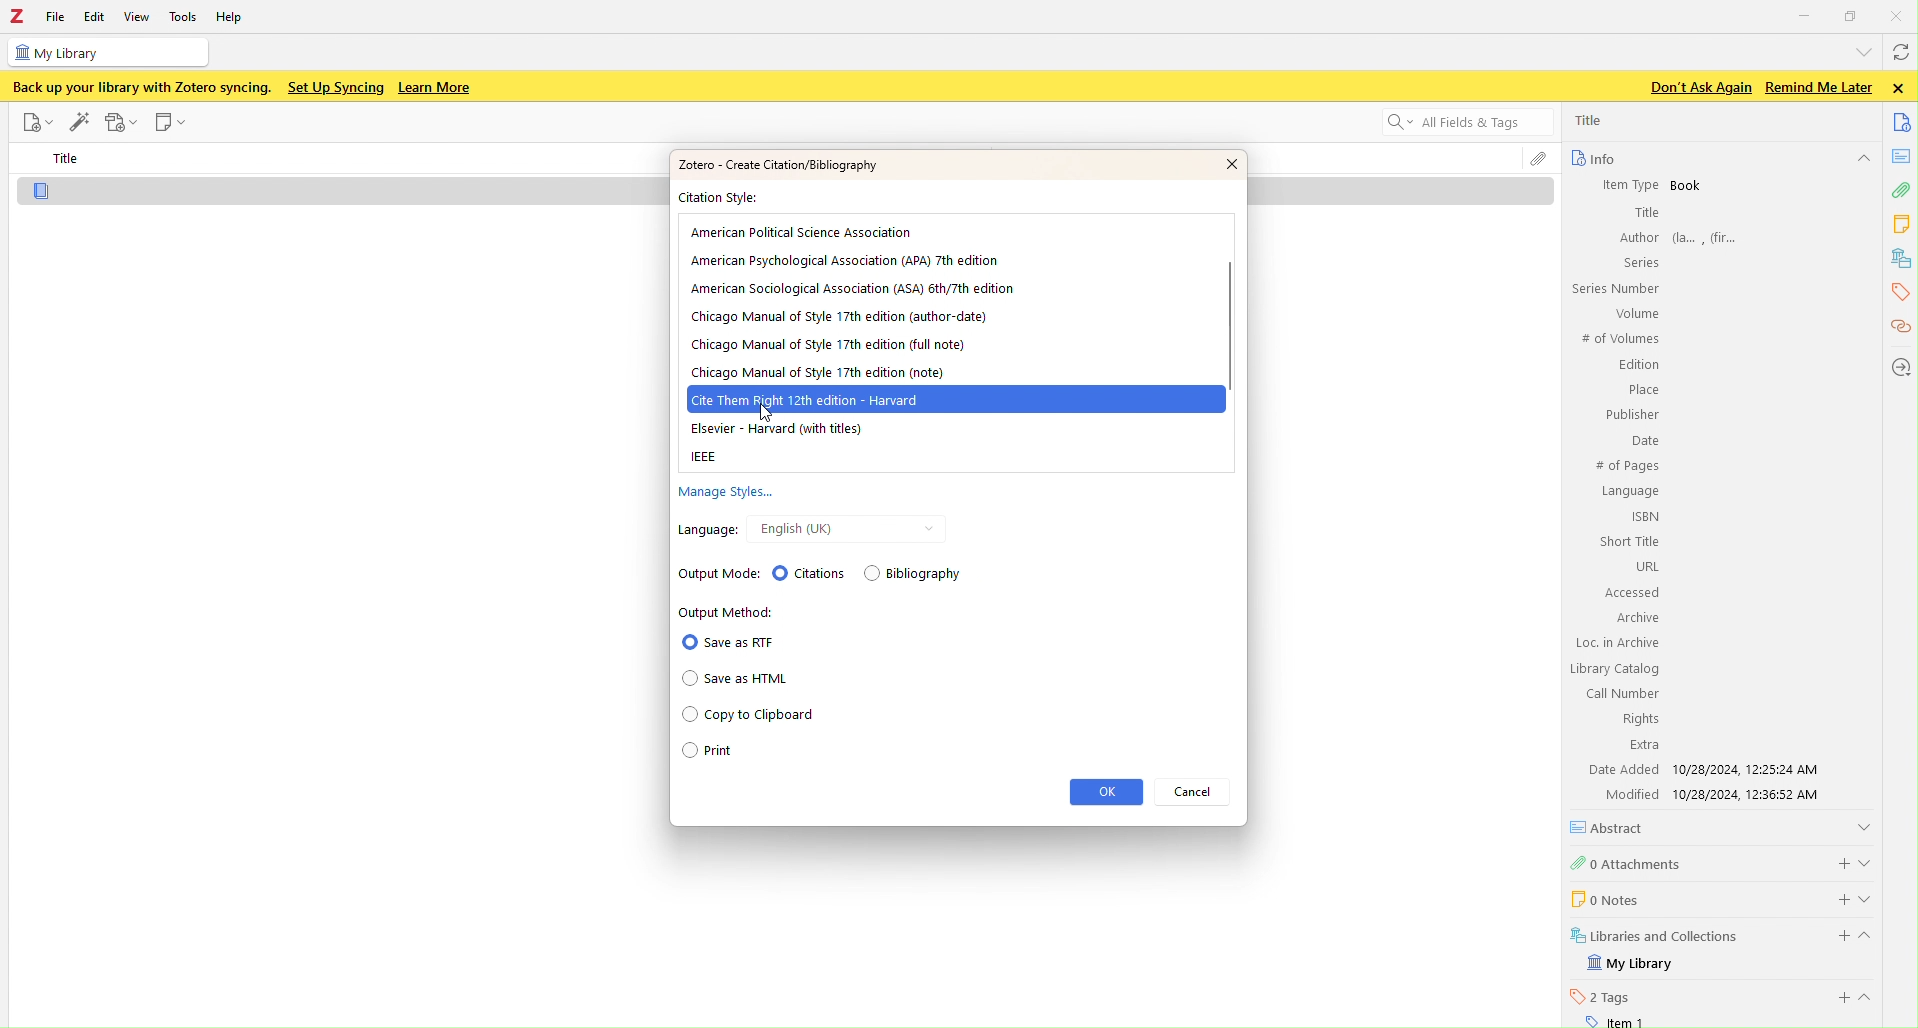  Describe the element at coordinates (1618, 339) in the screenshot. I see `# of Volumes` at that location.